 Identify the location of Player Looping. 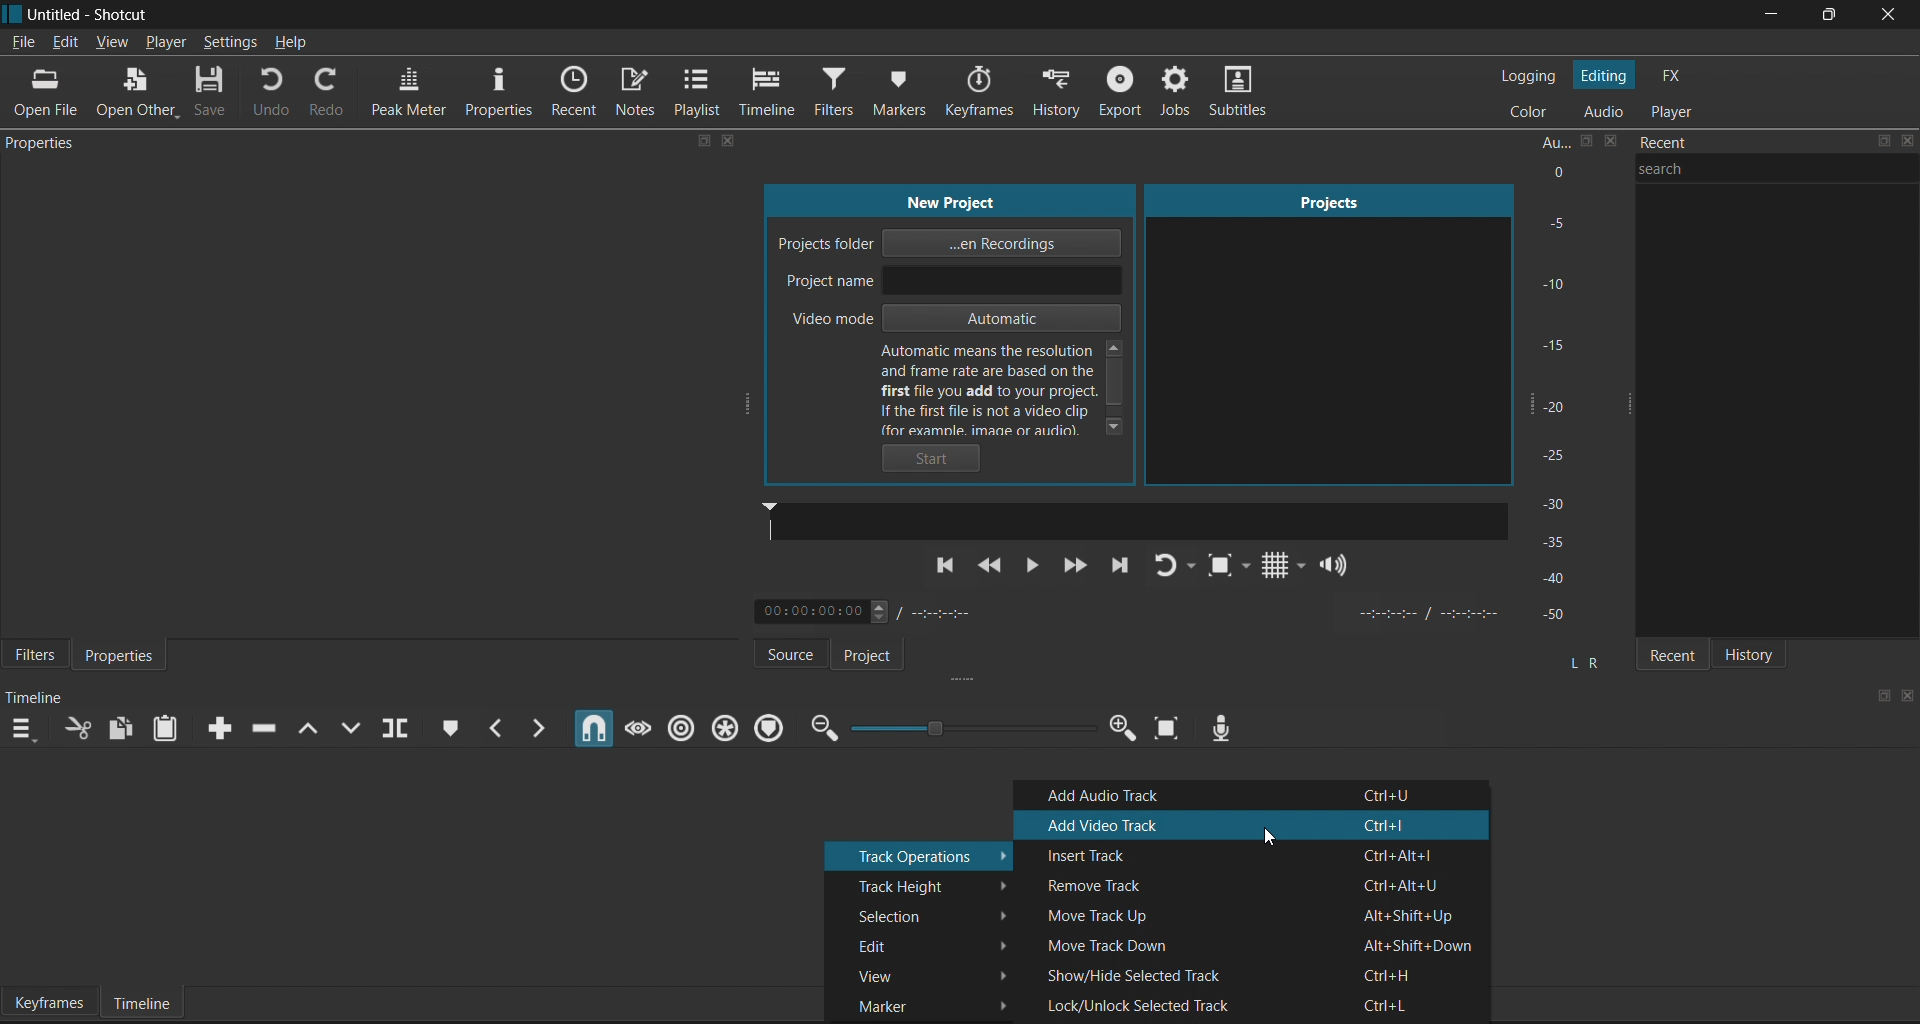
(1176, 568).